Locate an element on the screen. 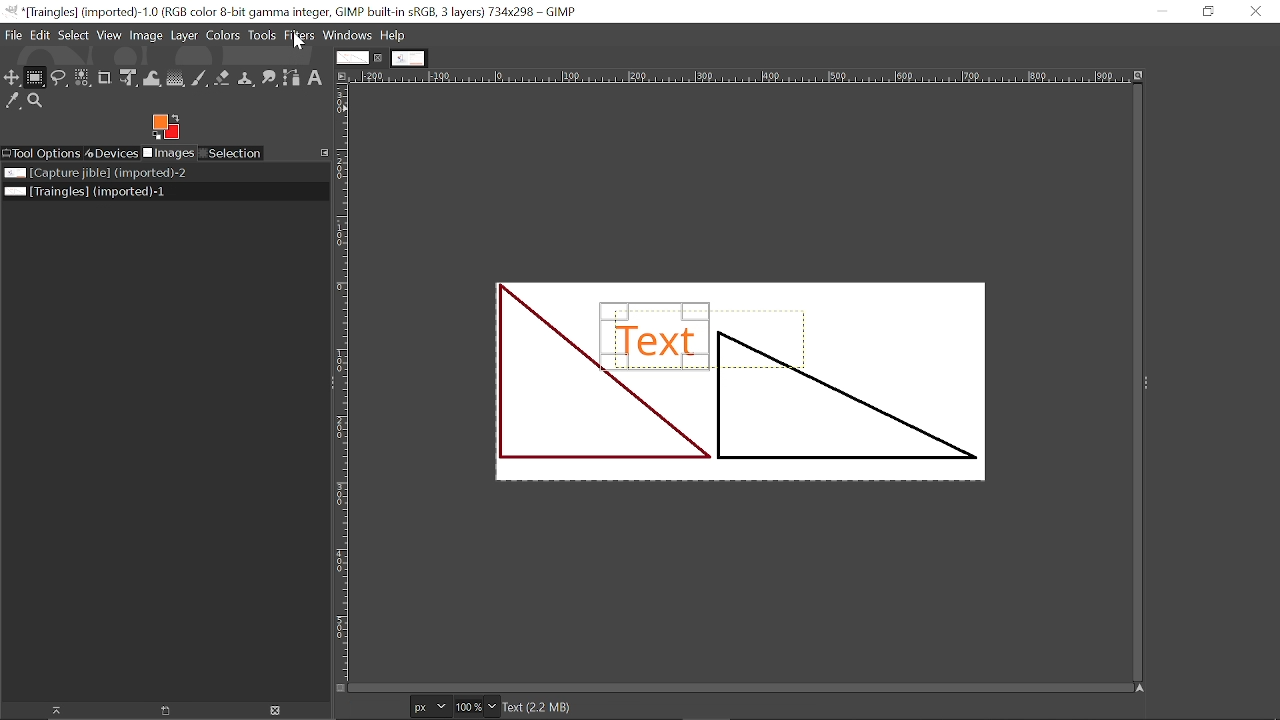 The height and width of the screenshot is (720, 1280). Tools is located at coordinates (262, 37).